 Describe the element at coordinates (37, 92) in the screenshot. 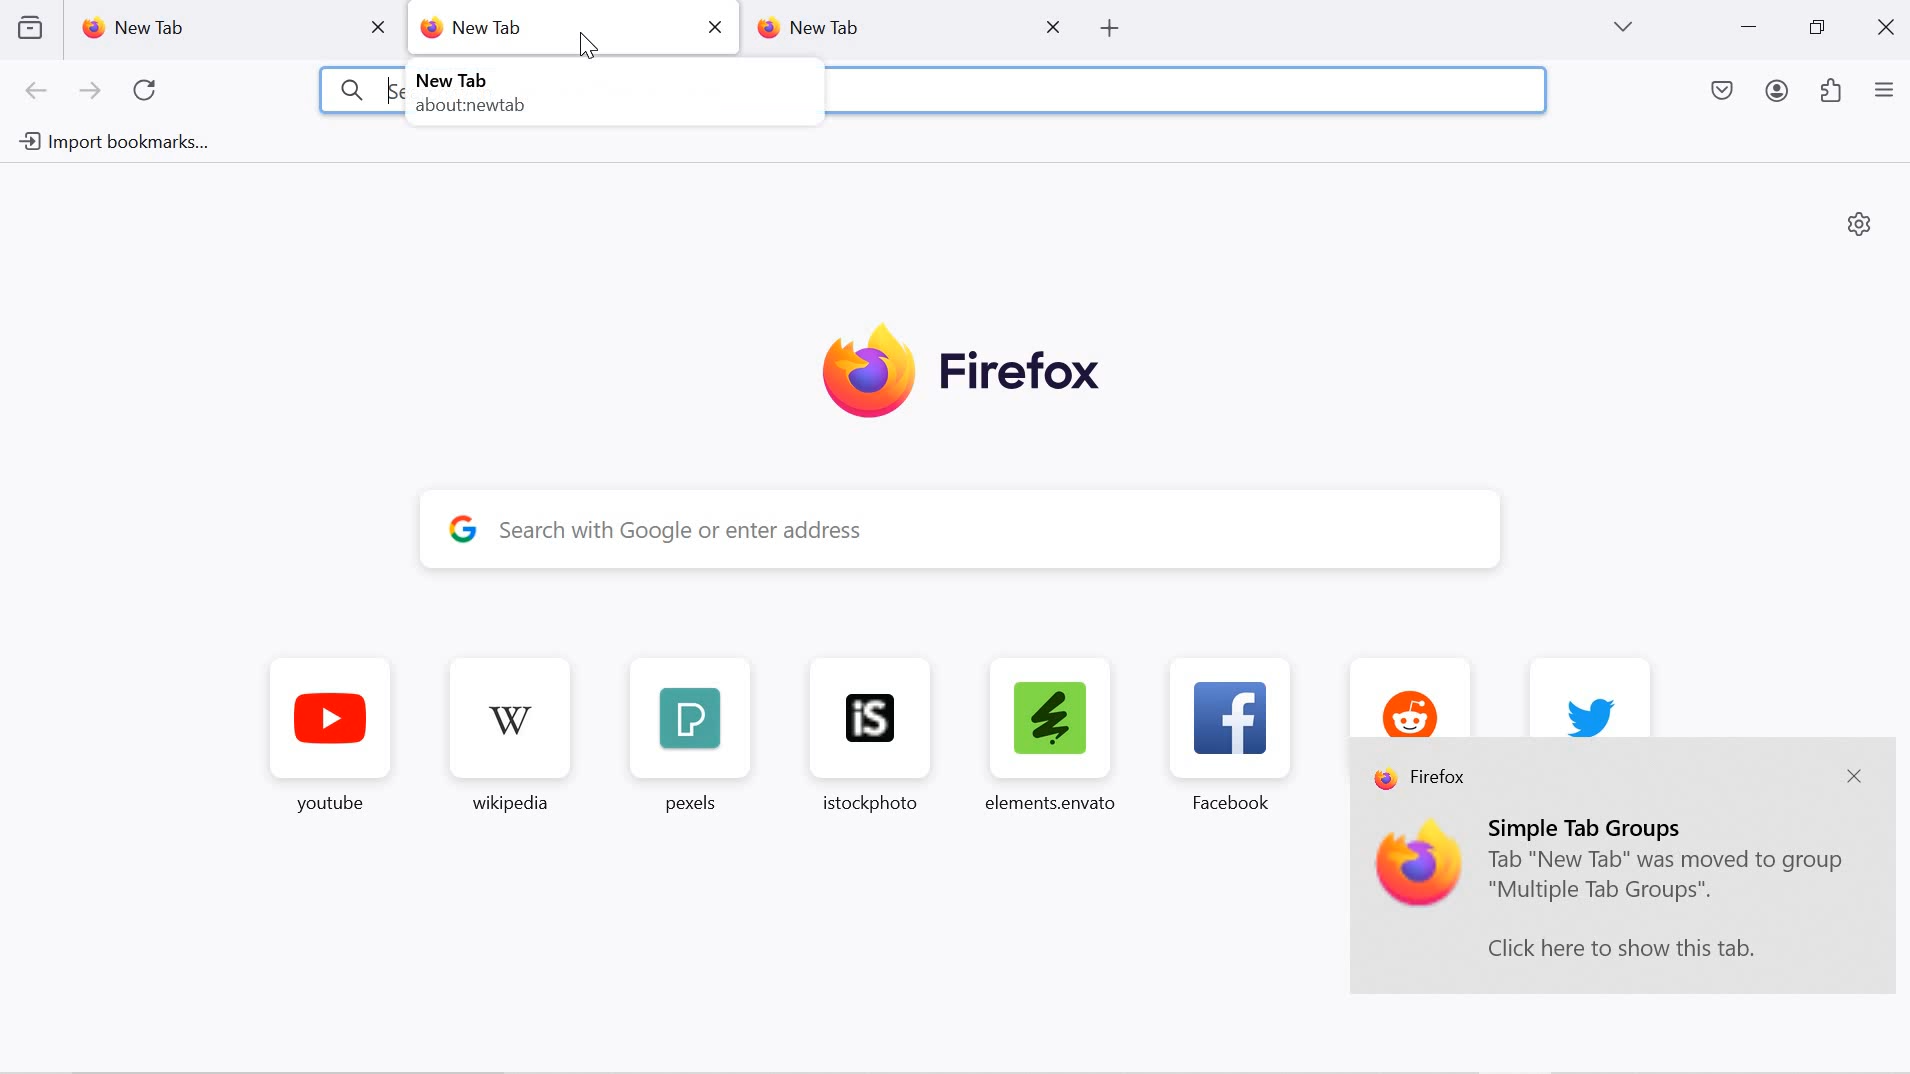

I see `go back` at that location.